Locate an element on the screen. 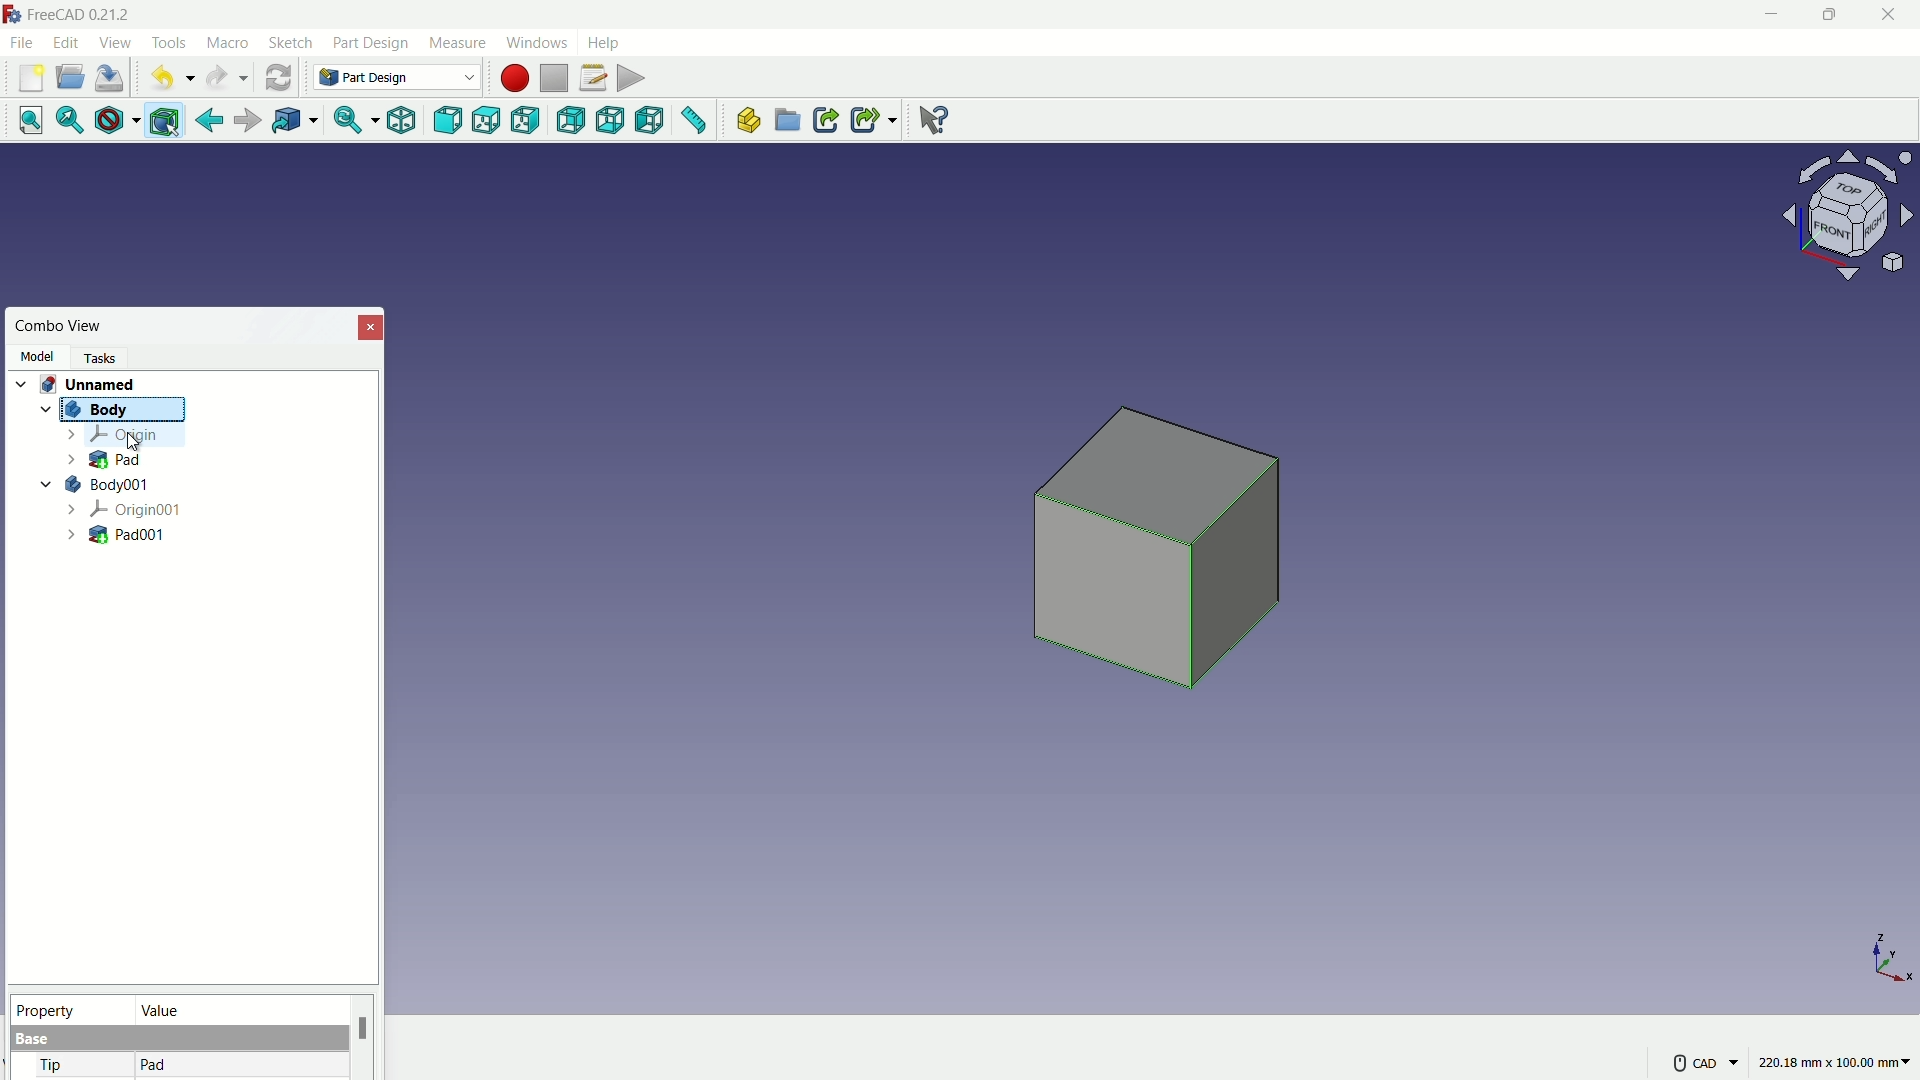 The image size is (1920, 1080). cursor is located at coordinates (131, 442).